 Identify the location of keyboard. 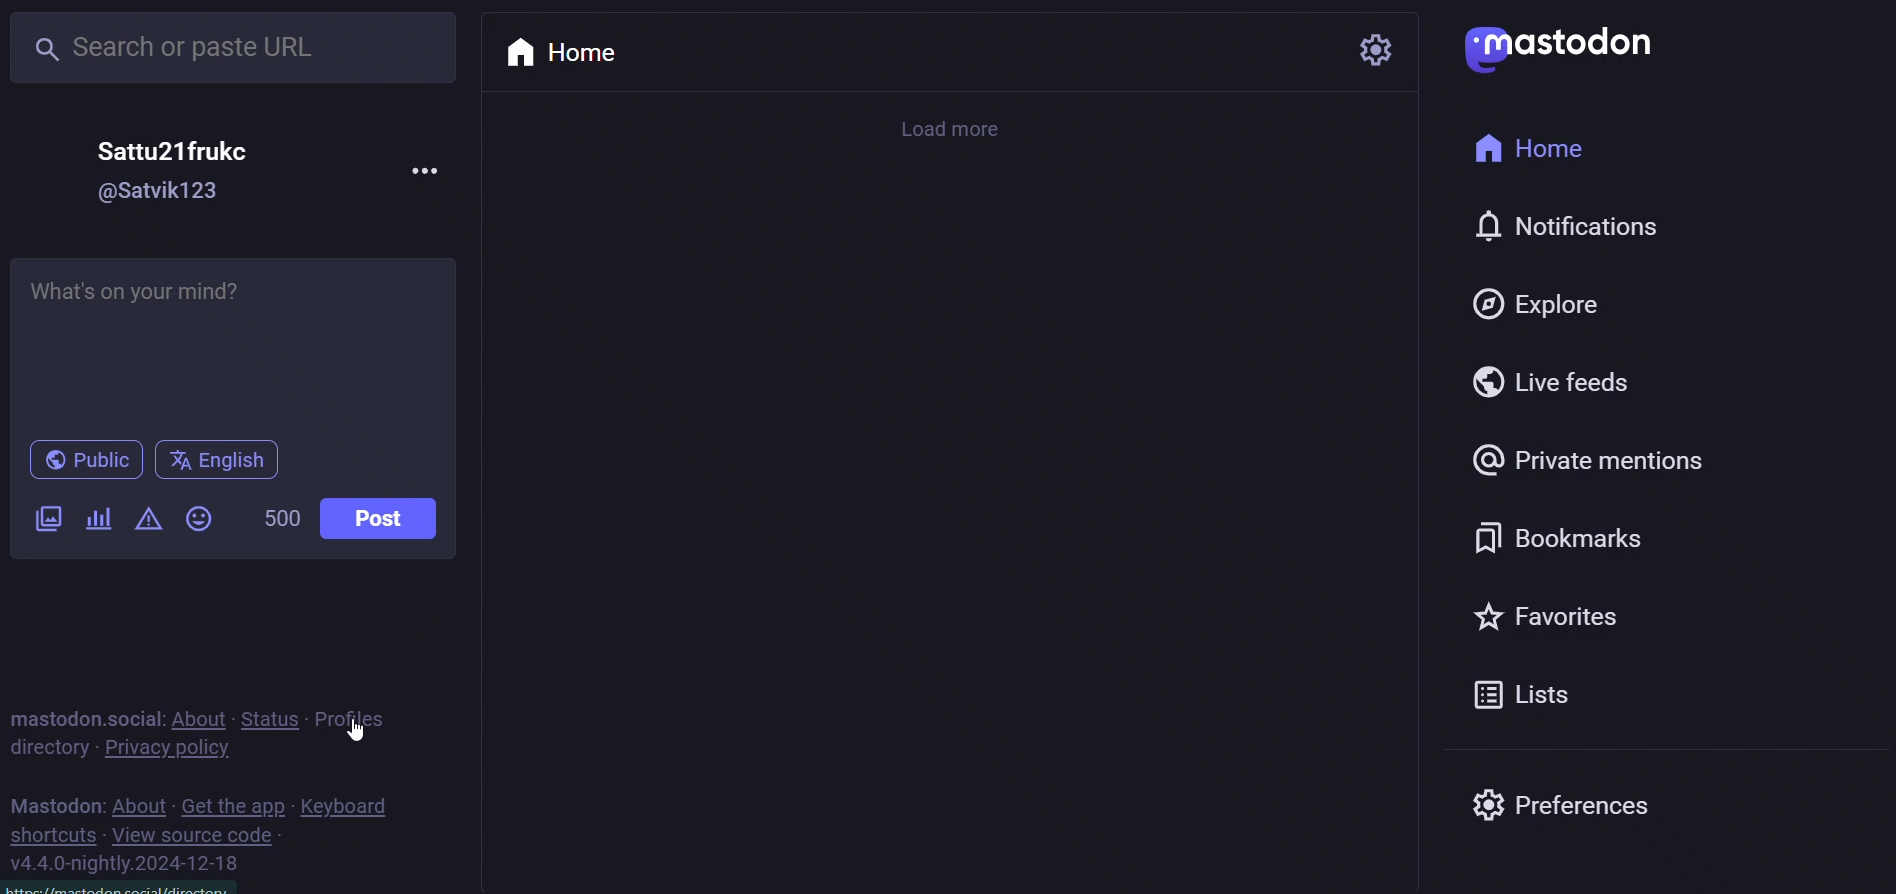
(351, 805).